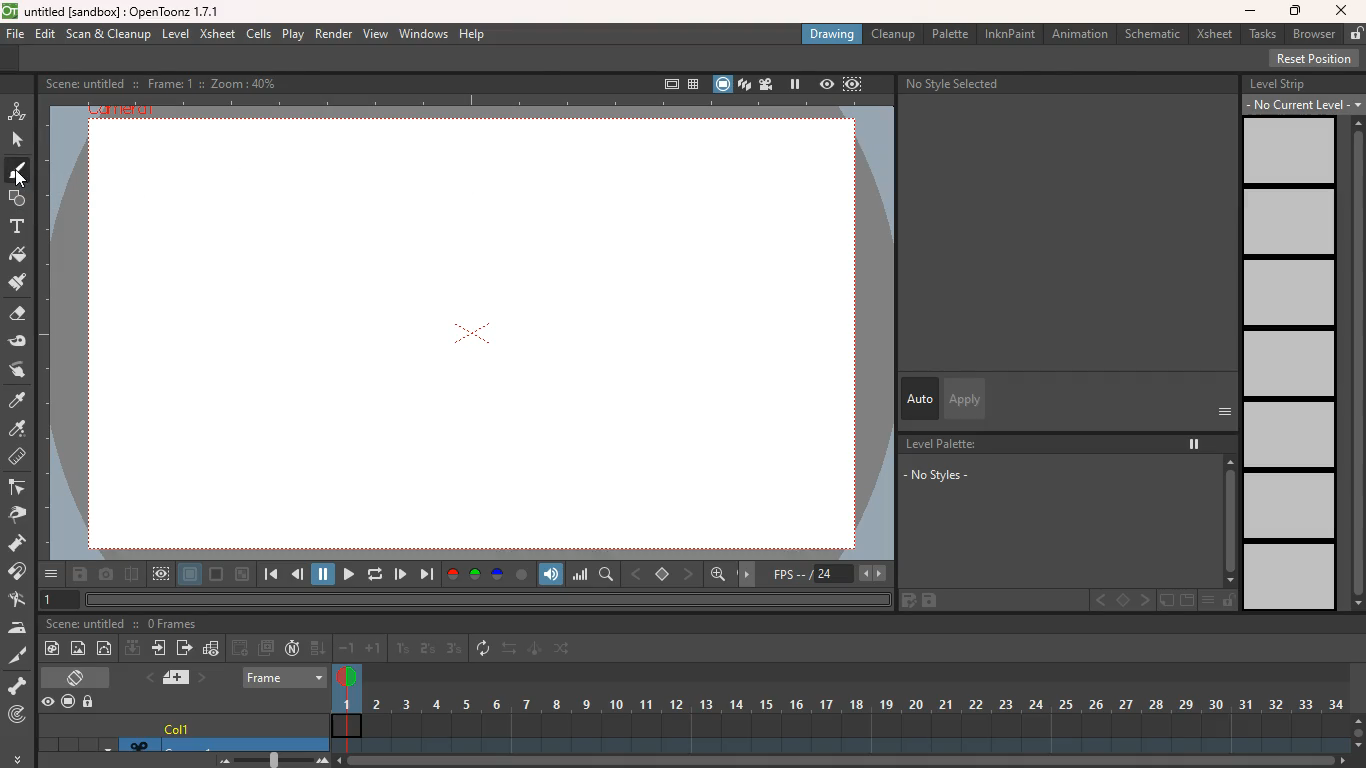 This screenshot has width=1366, height=768. Describe the element at coordinates (834, 33) in the screenshot. I see `drawing` at that location.